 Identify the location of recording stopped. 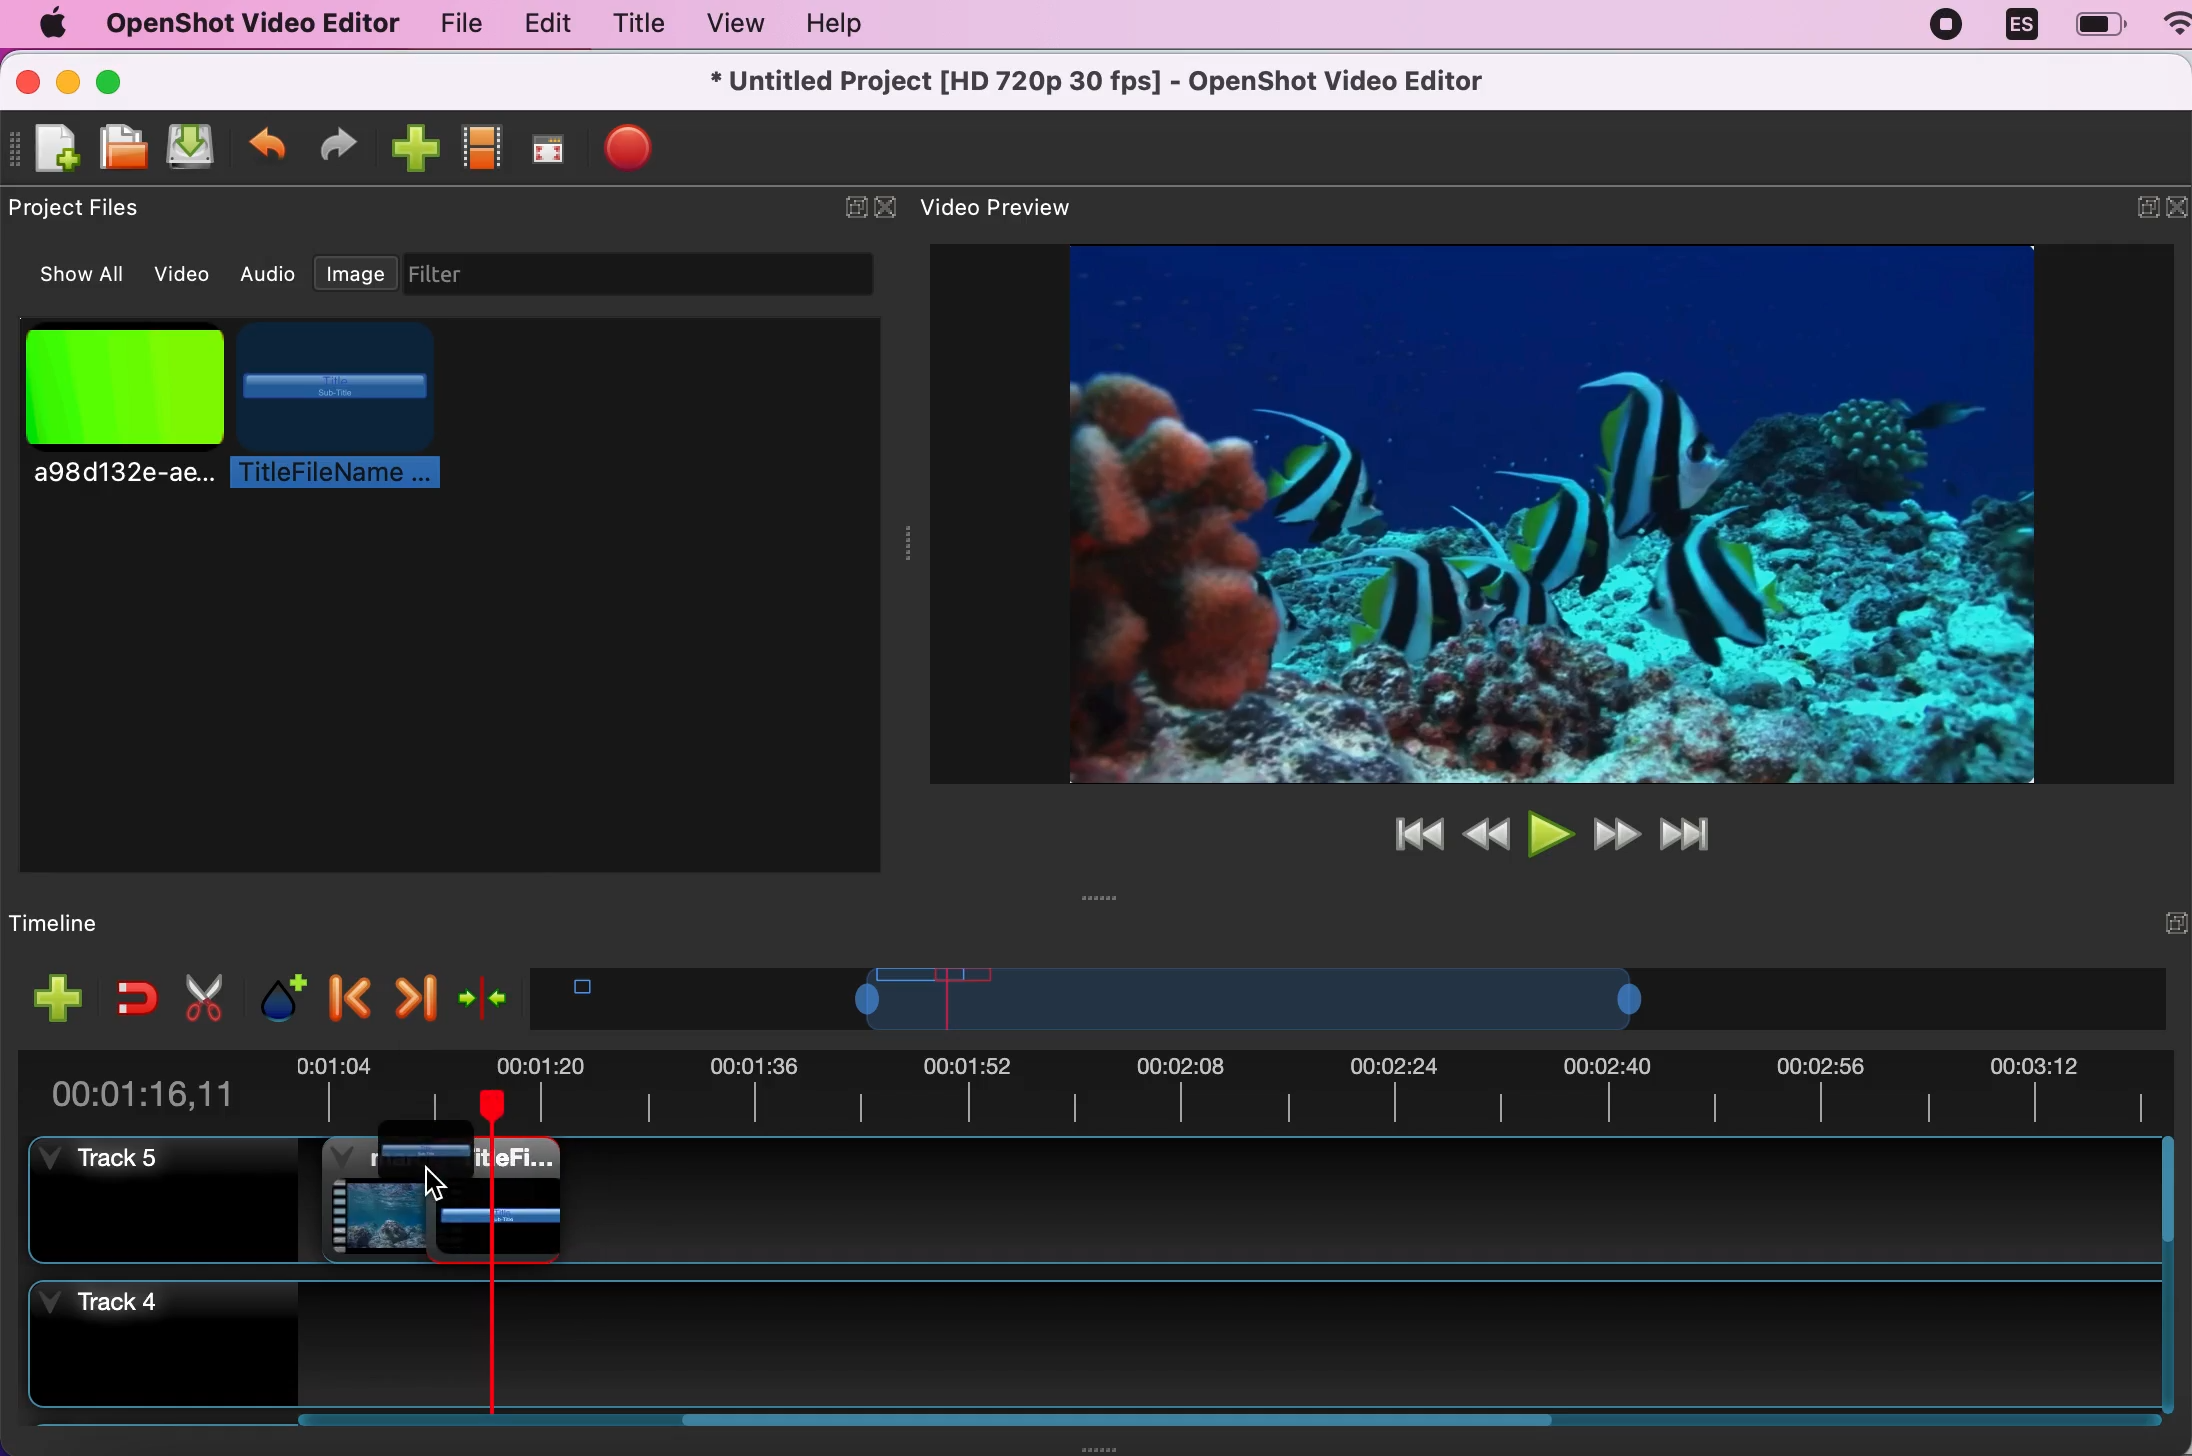
(1948, 29).